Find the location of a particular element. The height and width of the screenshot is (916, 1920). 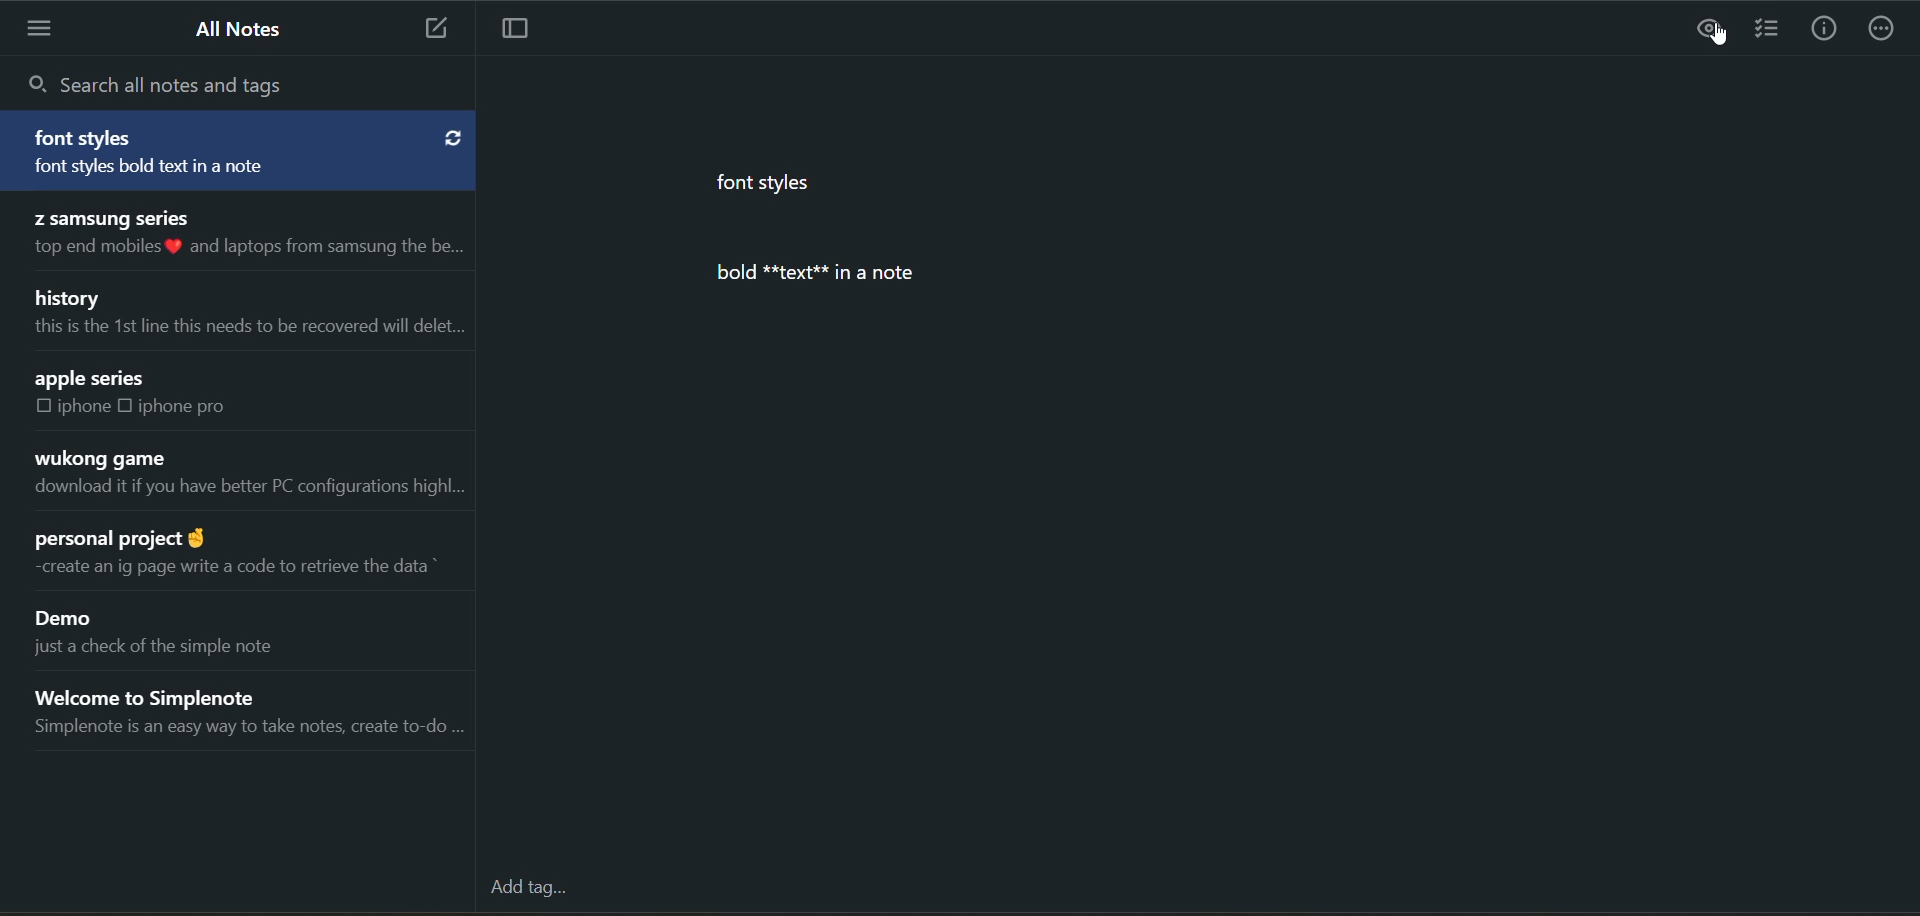

cursor is located at coordinates (1721, 38).